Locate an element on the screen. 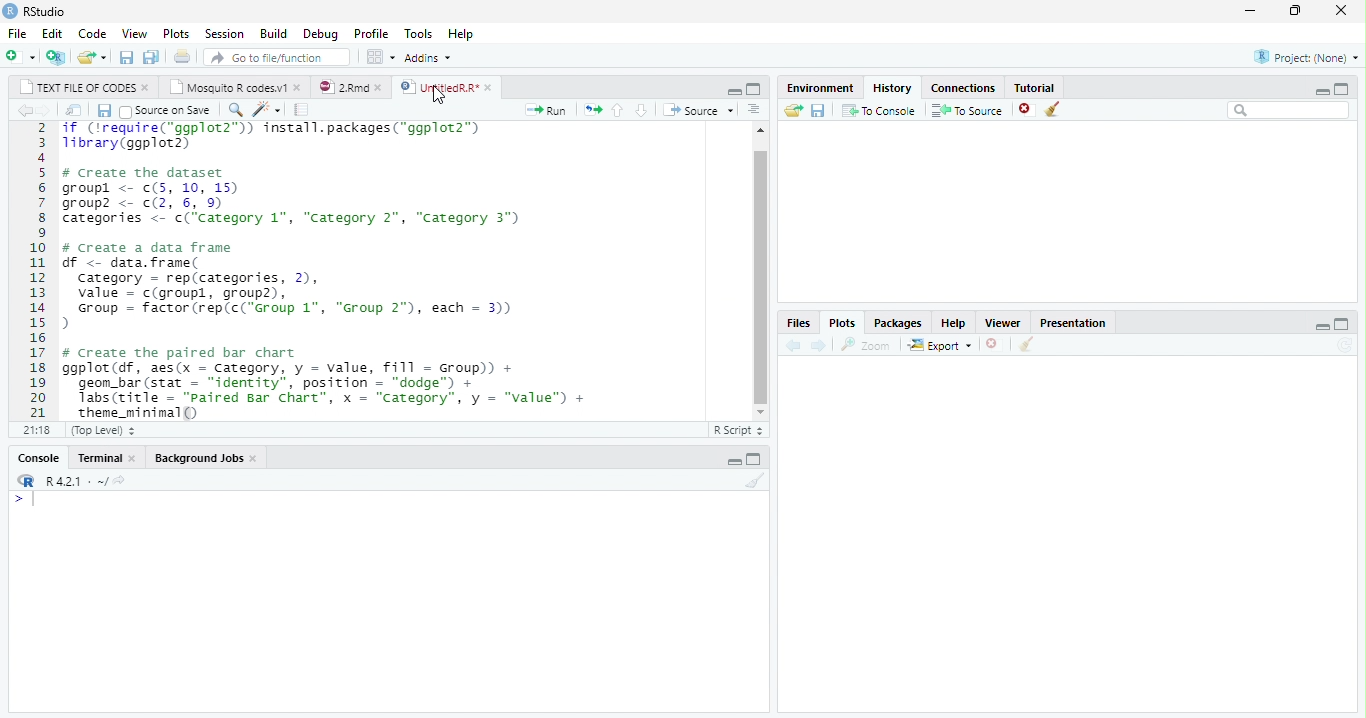 Image resolution: width=1366 pixels, height=718 pixels. minimize is located at coordinates (1324, 326).